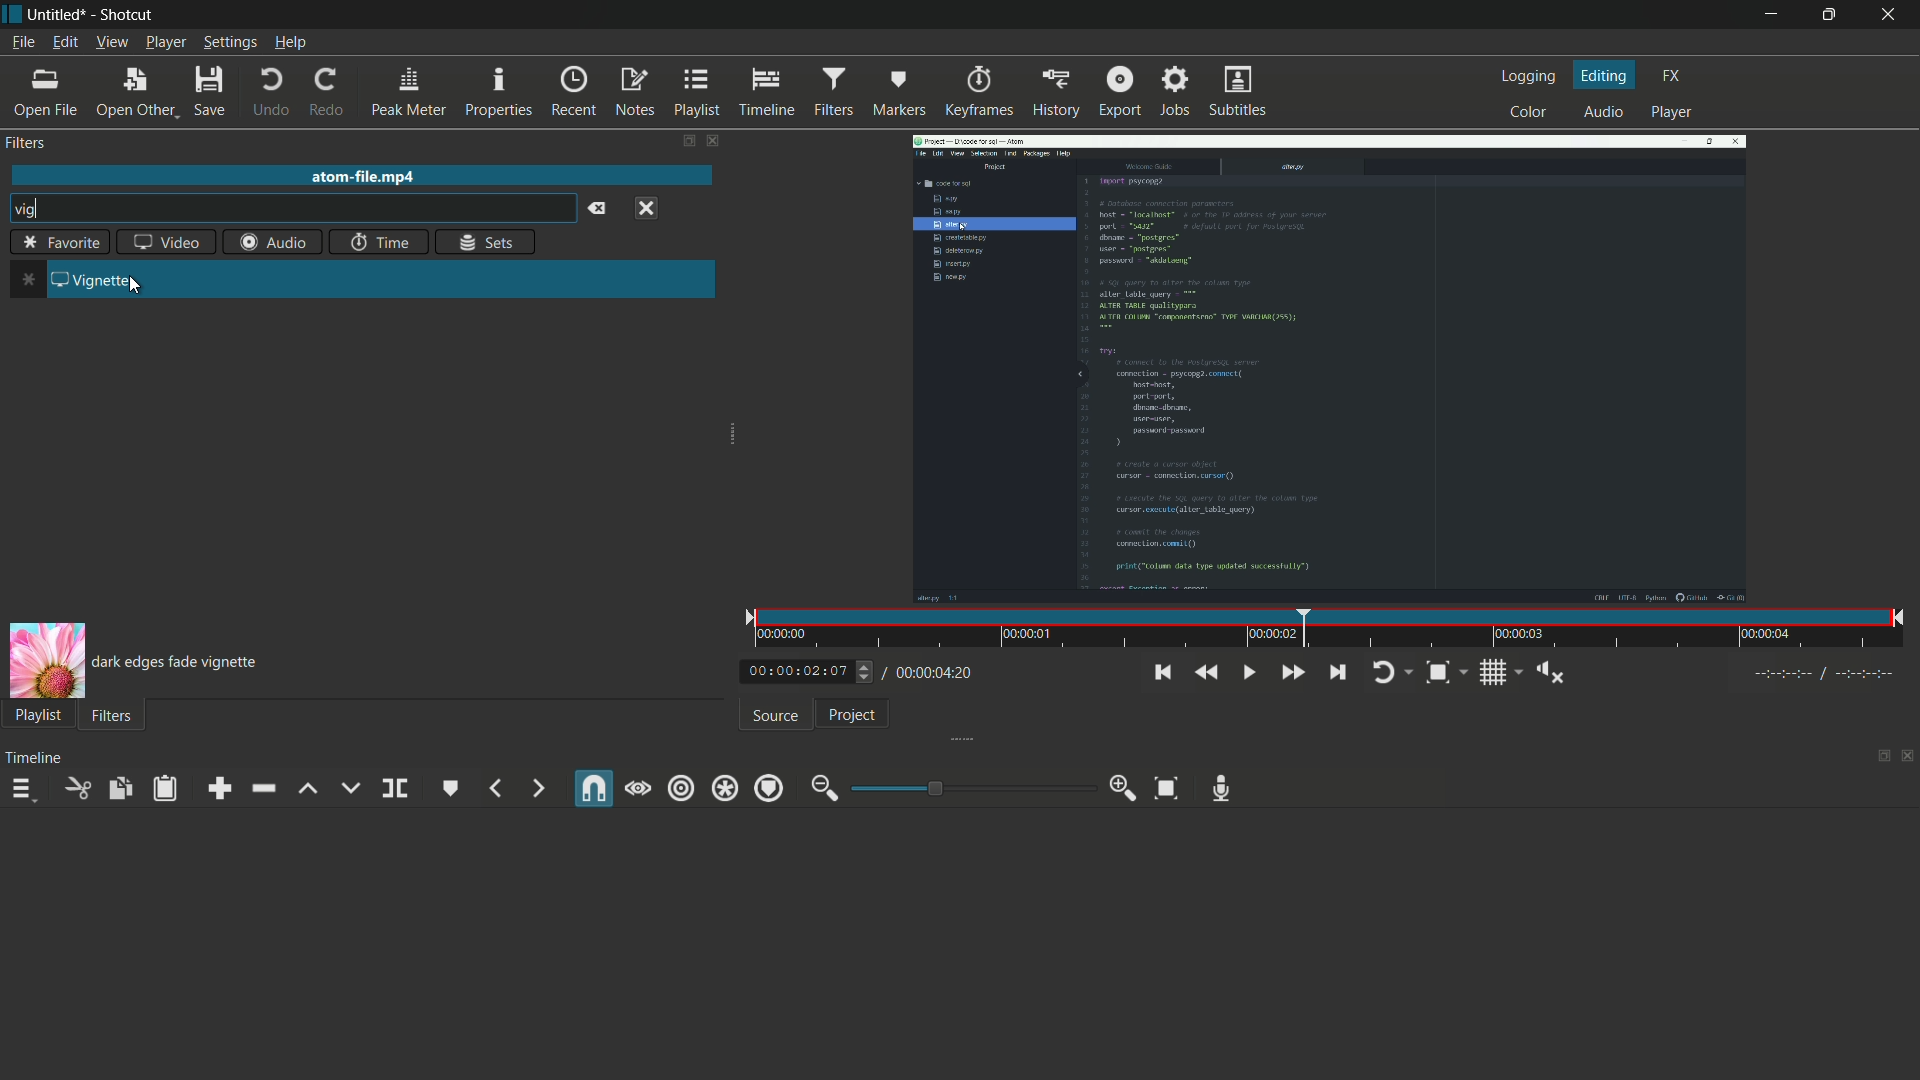 This screenshot has height=1080, width=1920. Describe the element at coordinates (868, 673) in the screenshot. I see `toggle buttons` at that location.